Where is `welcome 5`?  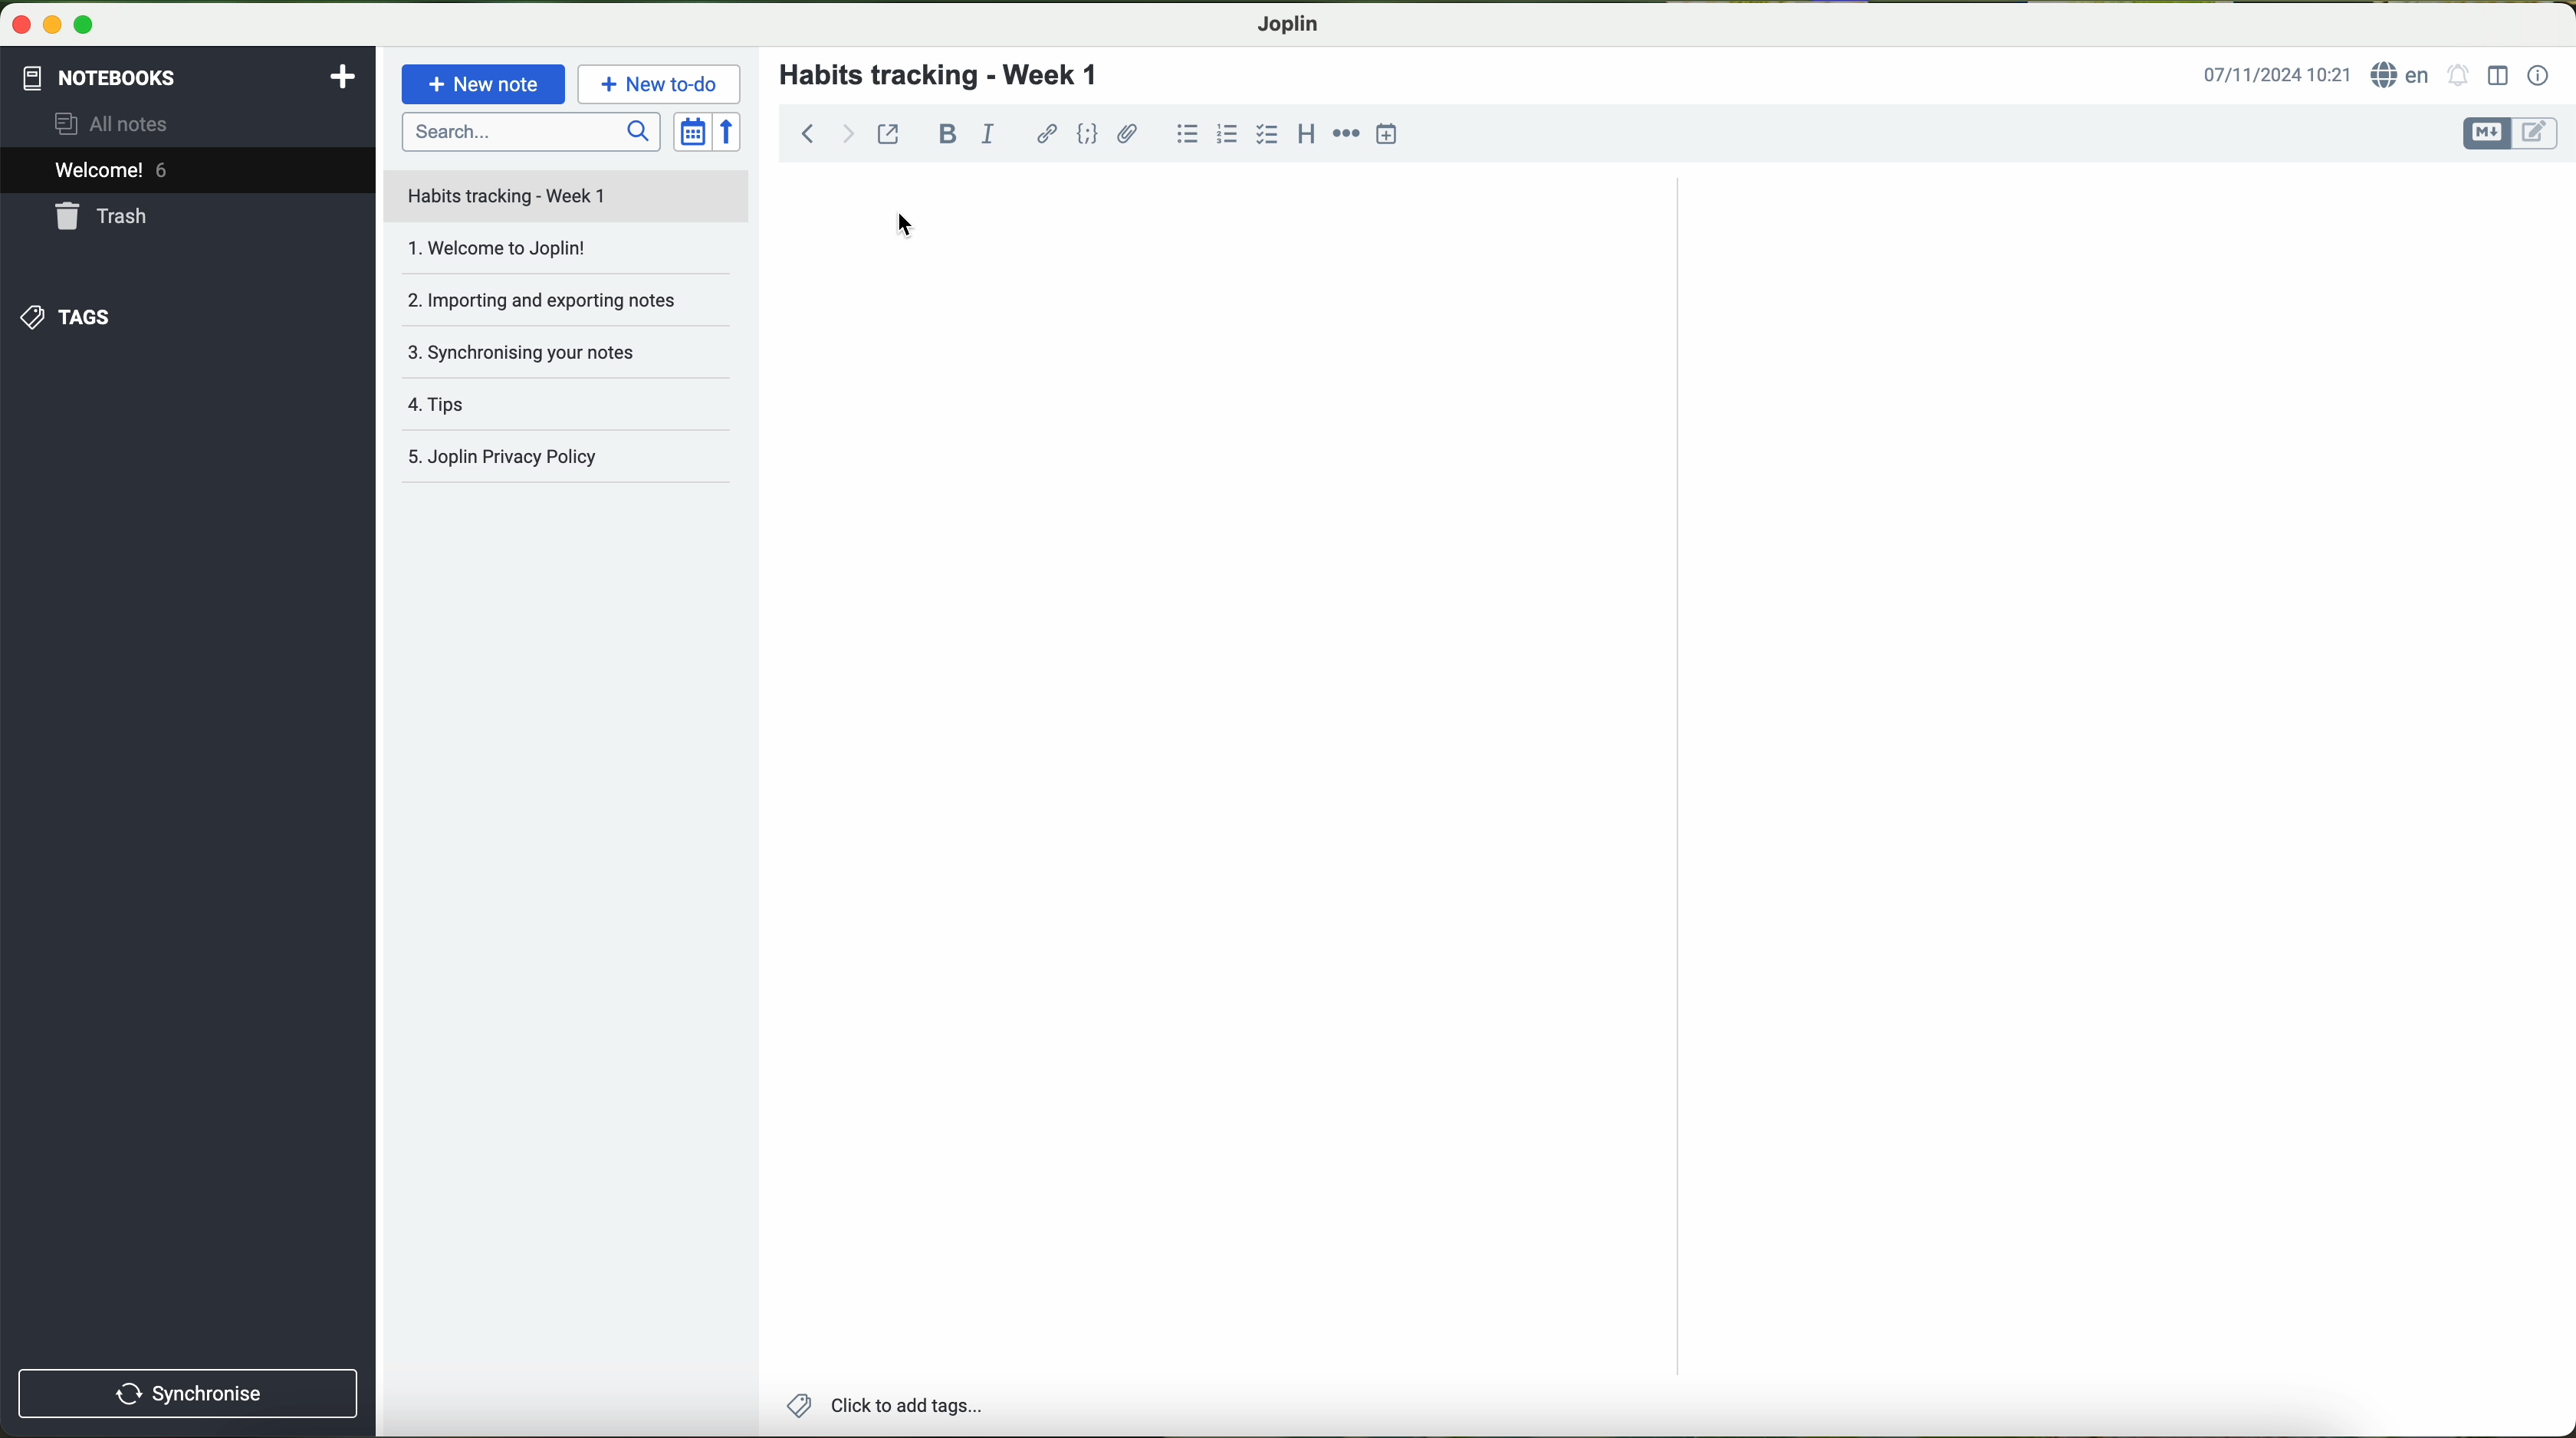 welcome 5 is located at coordinates (112, 170).